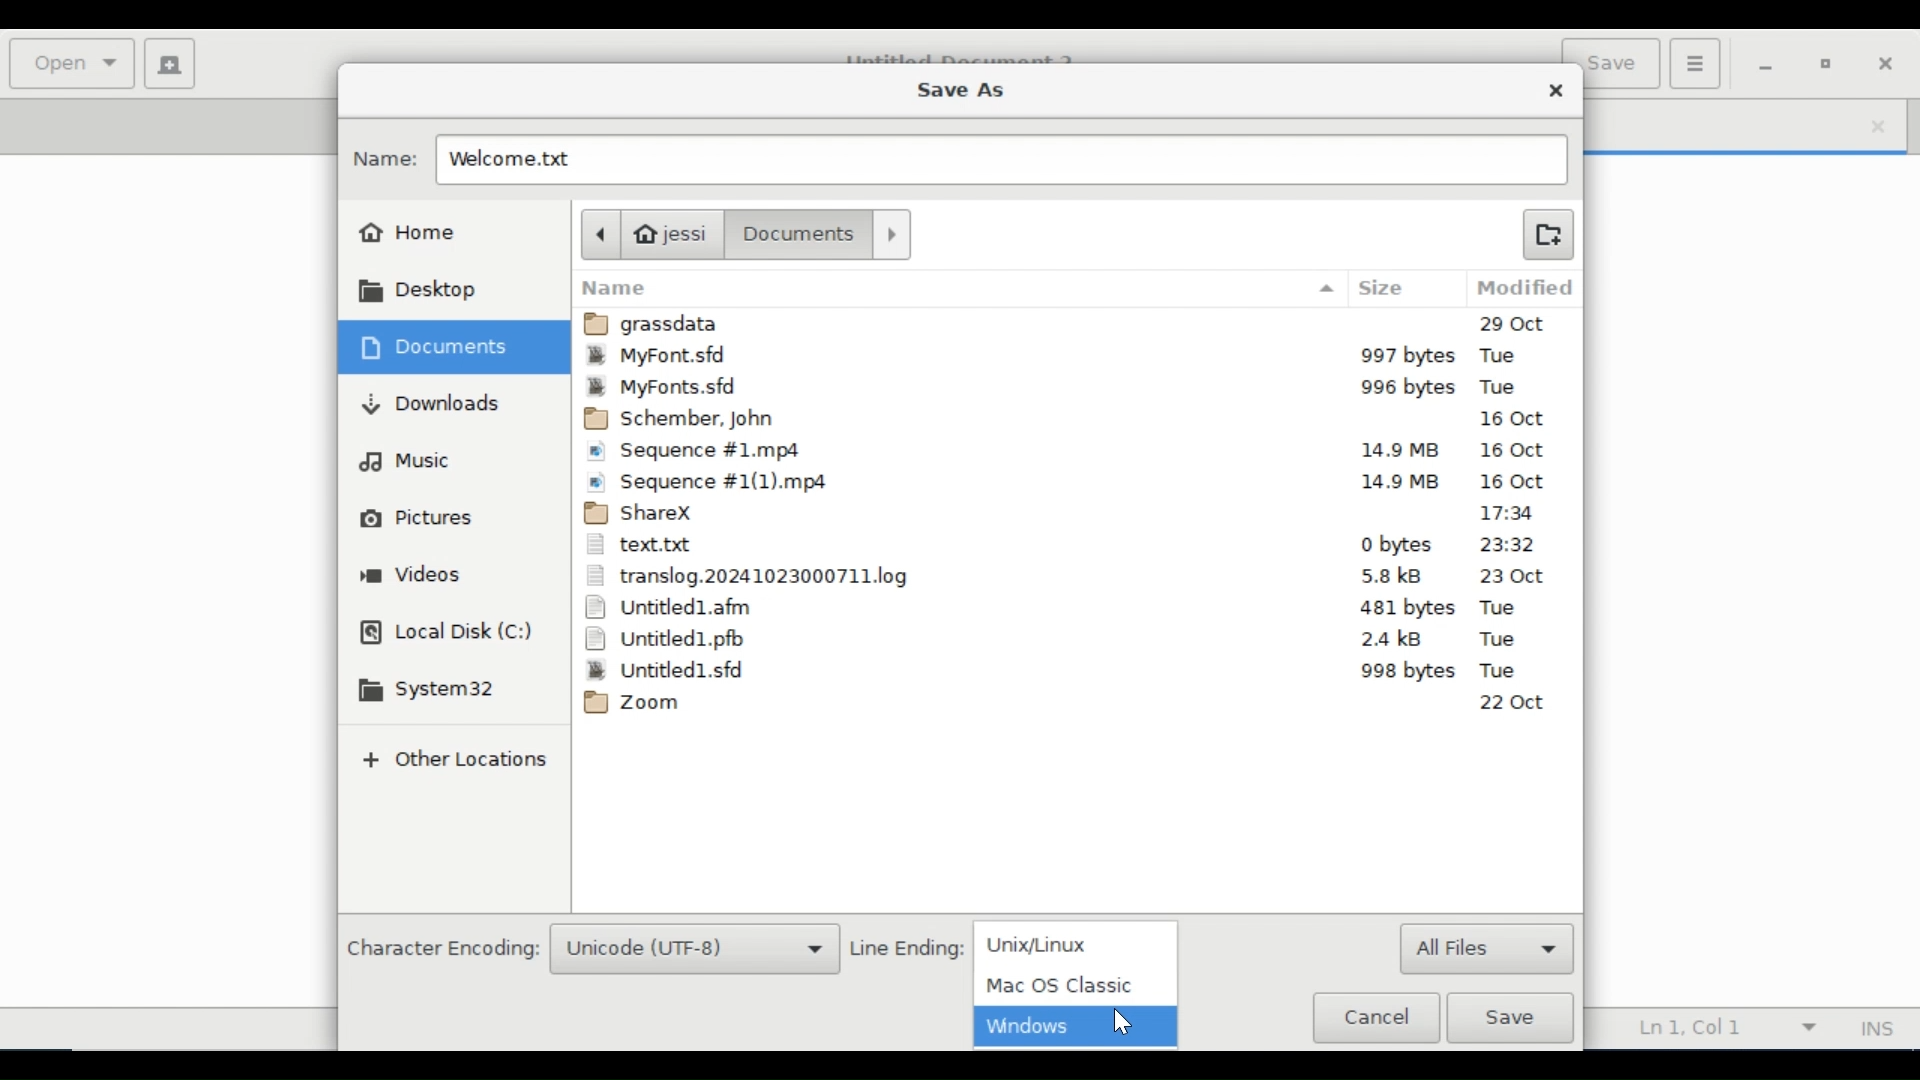 This screenshot has height=1080, width=1920. I want to click on text.txt 0 bytes 23:32, so click(1070, 547).